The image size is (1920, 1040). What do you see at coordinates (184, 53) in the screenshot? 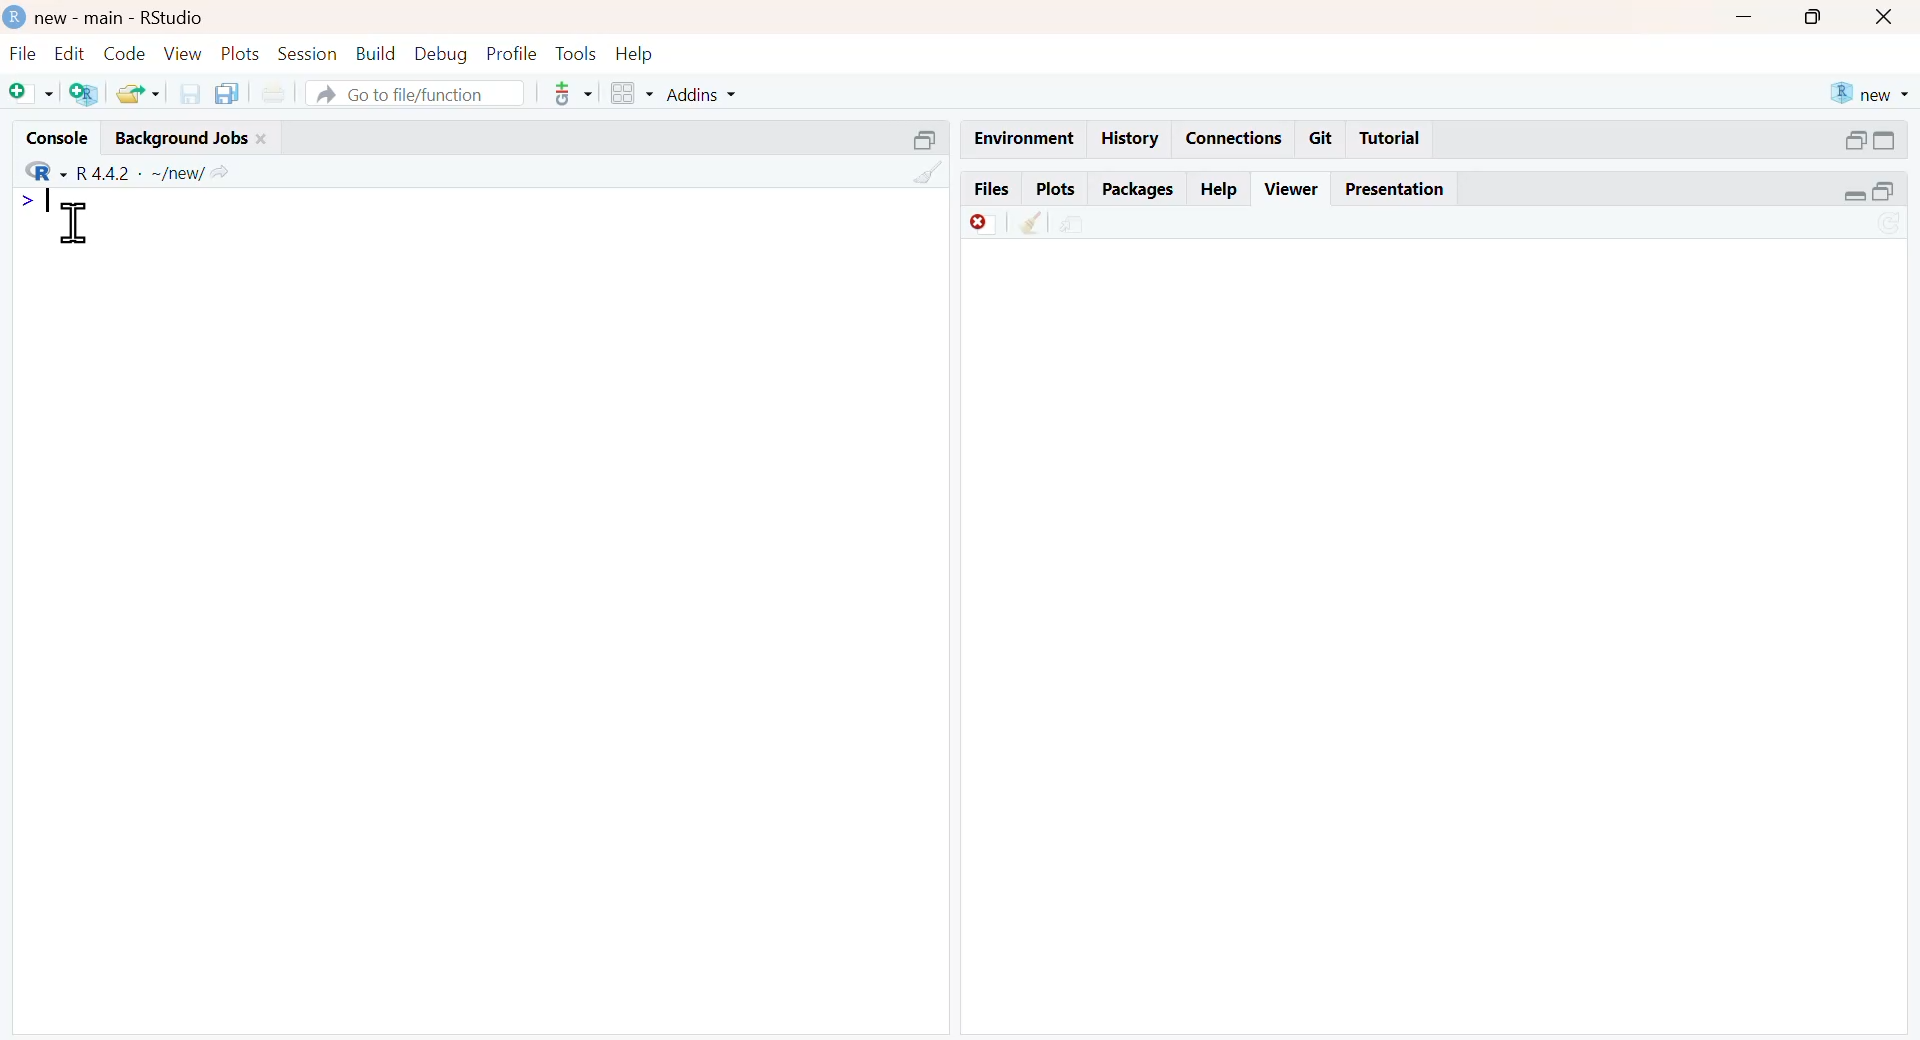
I see `view` at bounding box center [184, 53].